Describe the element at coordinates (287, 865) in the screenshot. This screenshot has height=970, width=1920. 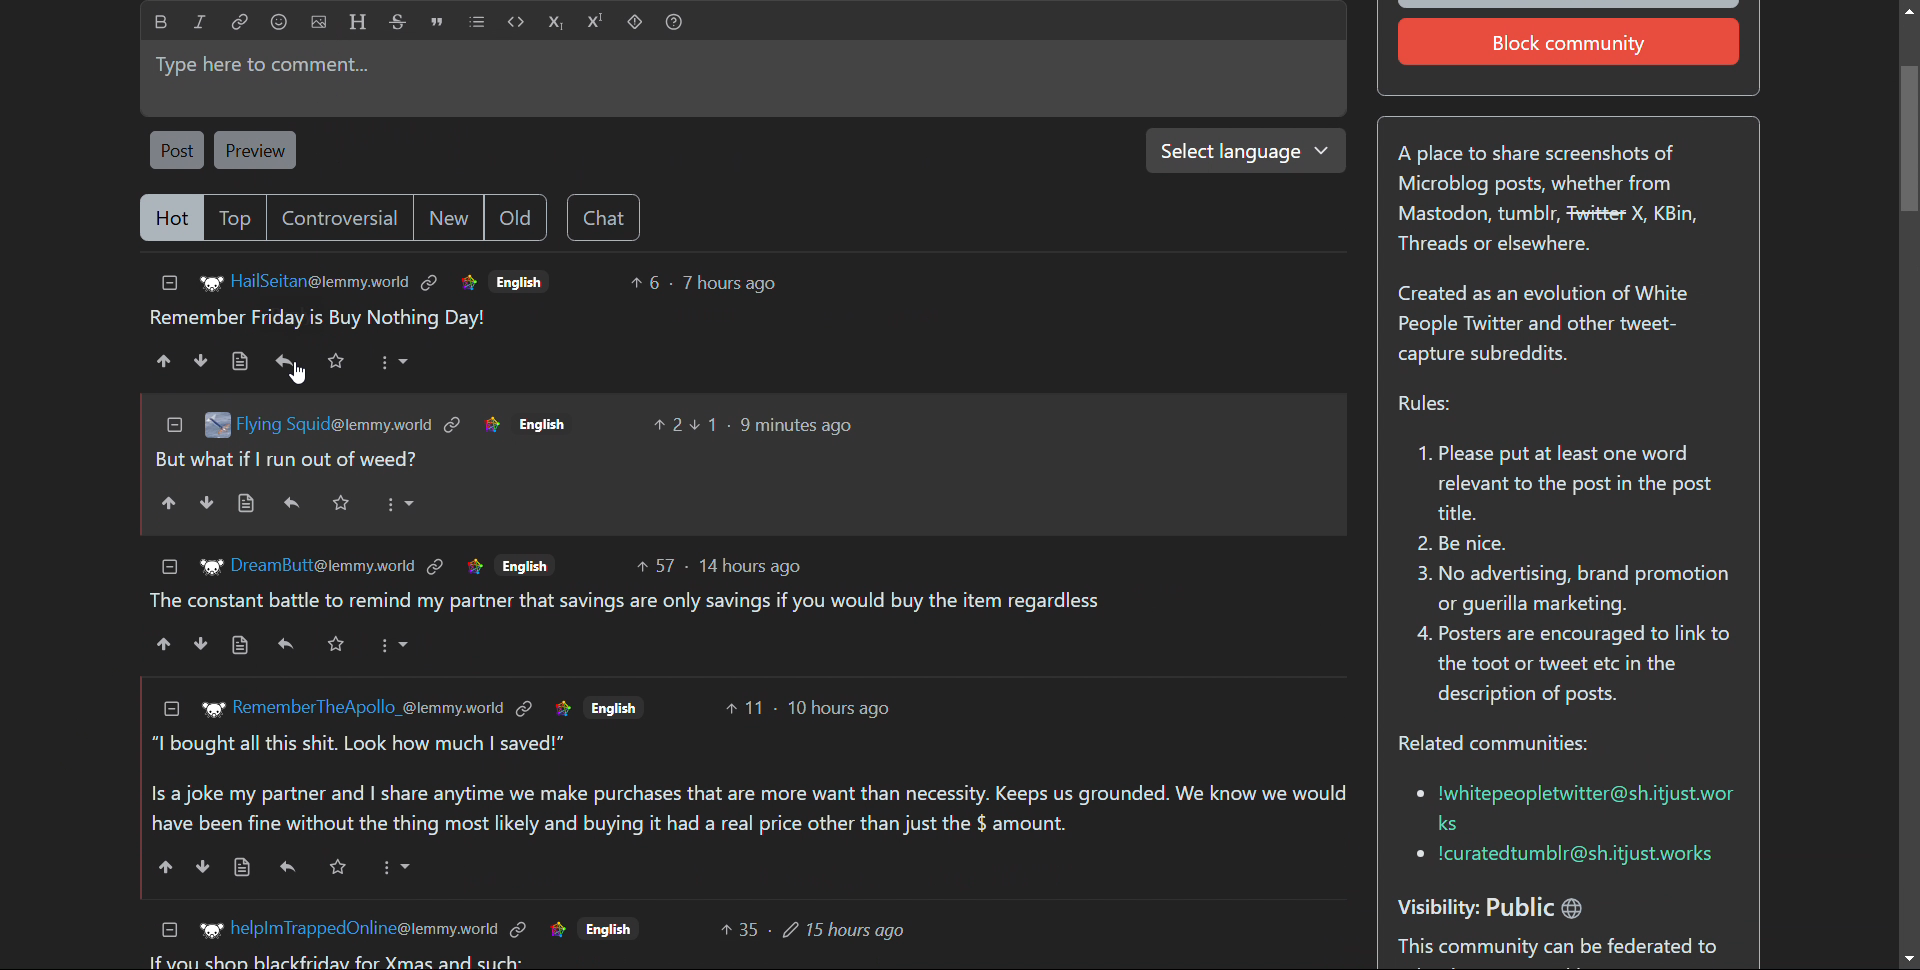
I see `reply` at that location.